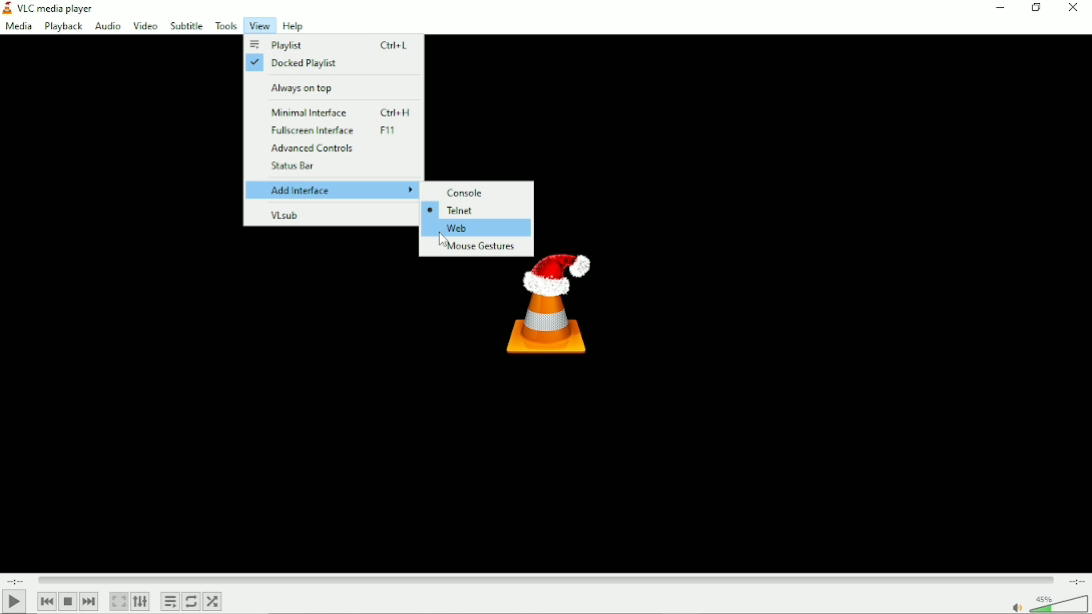 The height and width of the screenshot is (614, 1092). Describe the element at coordinates (478, 248) in the screenshot. I see `Mouse gestures` at that location.